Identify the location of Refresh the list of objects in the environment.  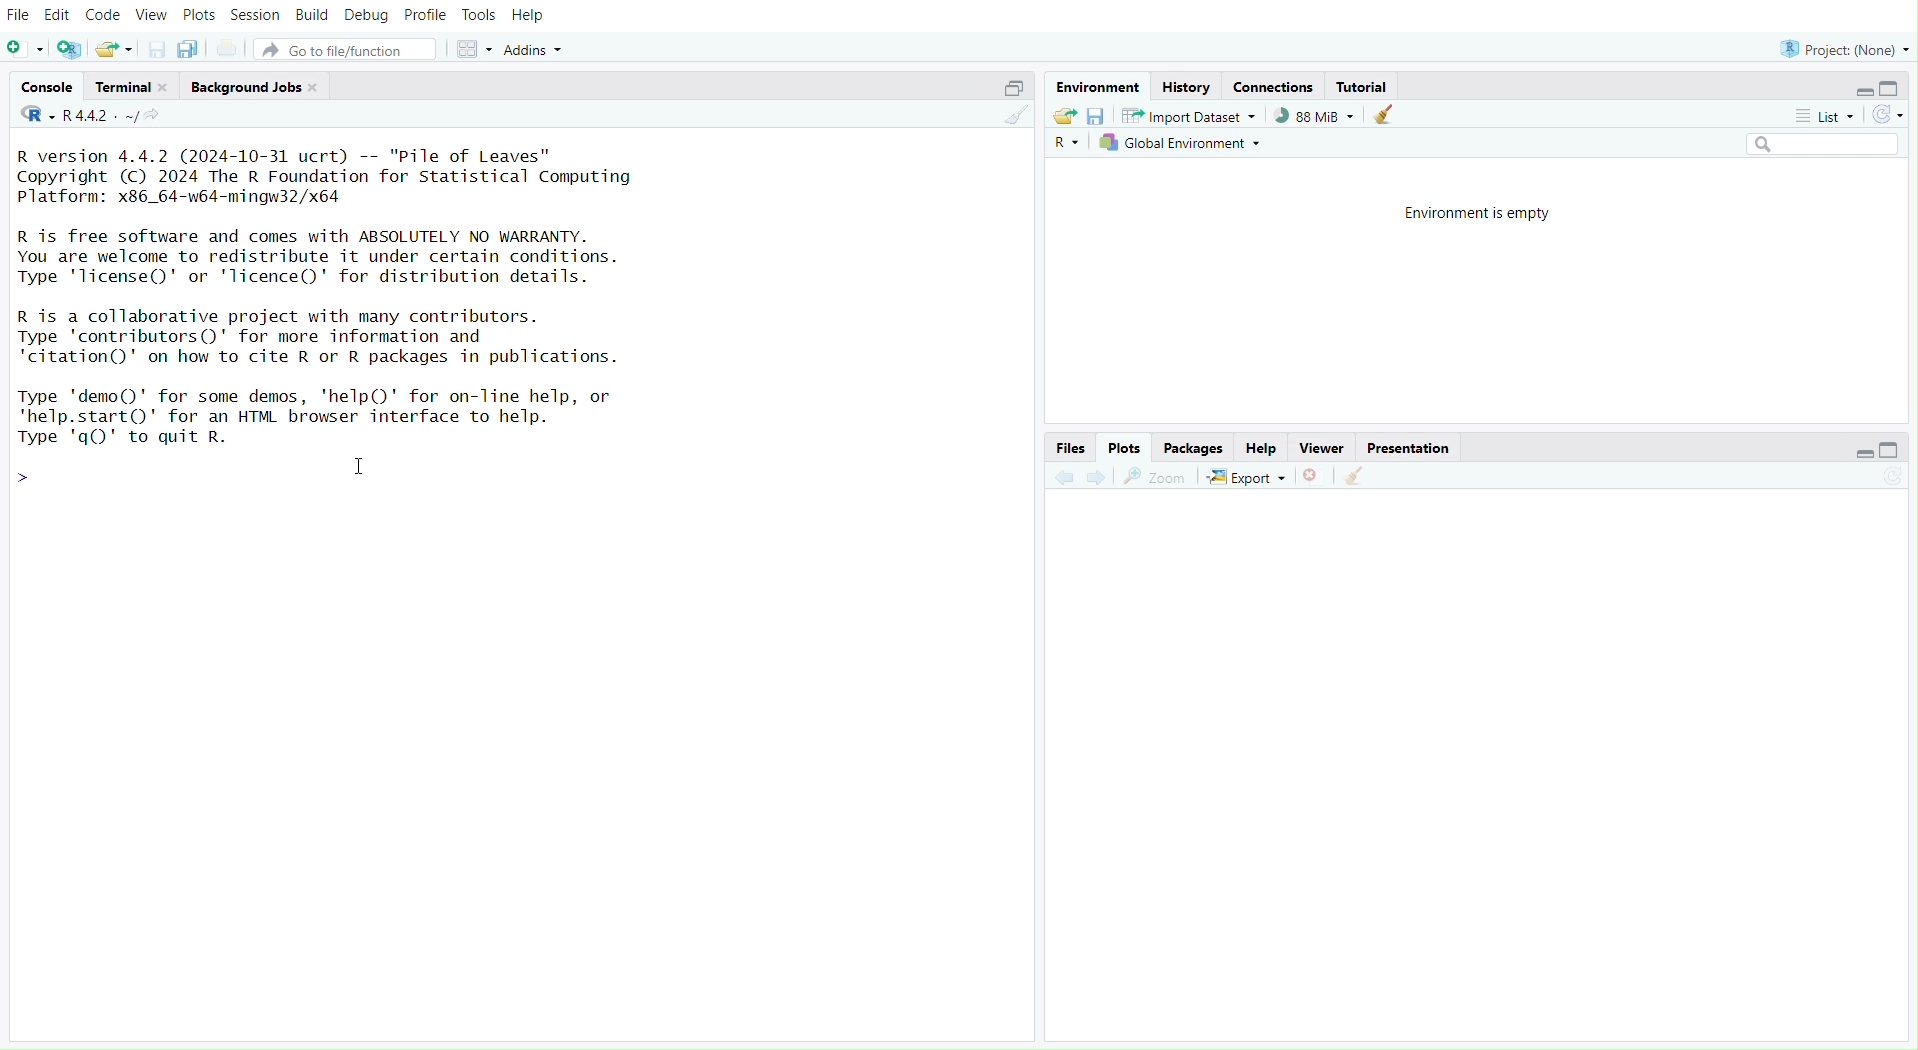
(1891, 114).